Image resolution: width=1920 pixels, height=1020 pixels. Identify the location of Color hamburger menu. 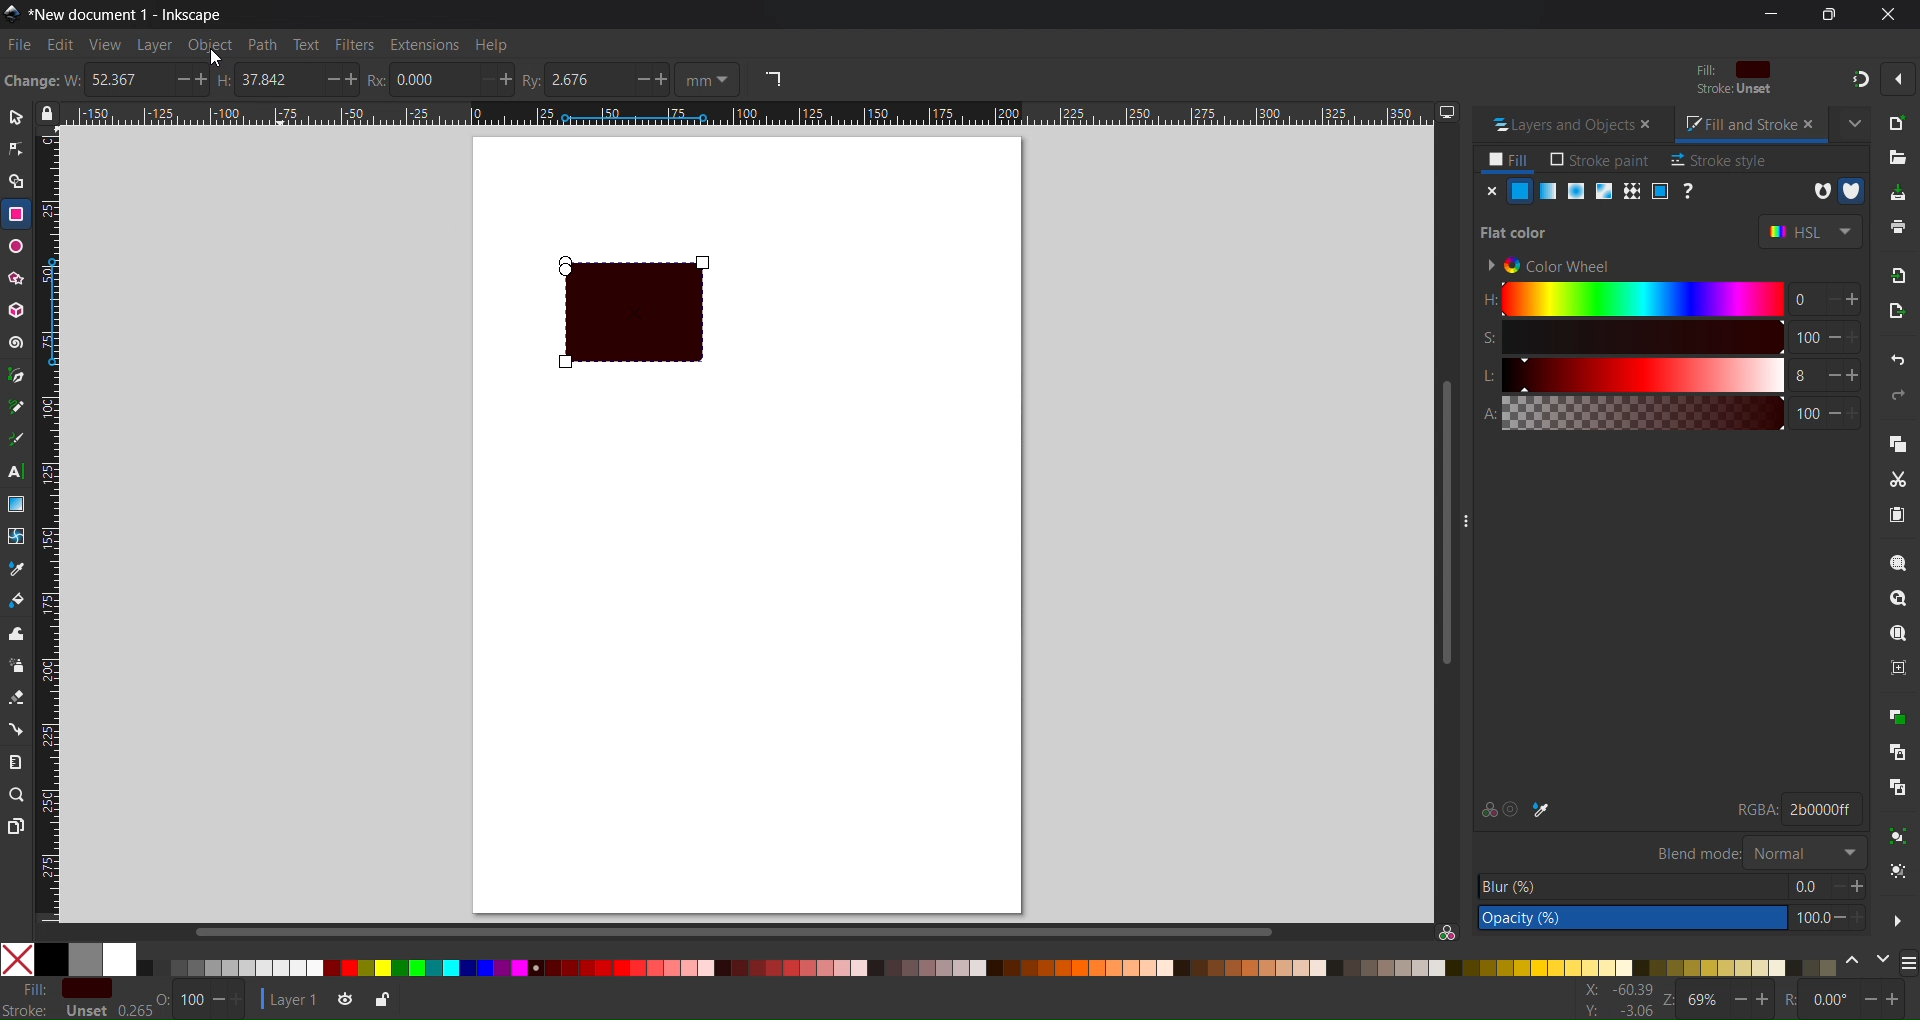
(1908, 964).